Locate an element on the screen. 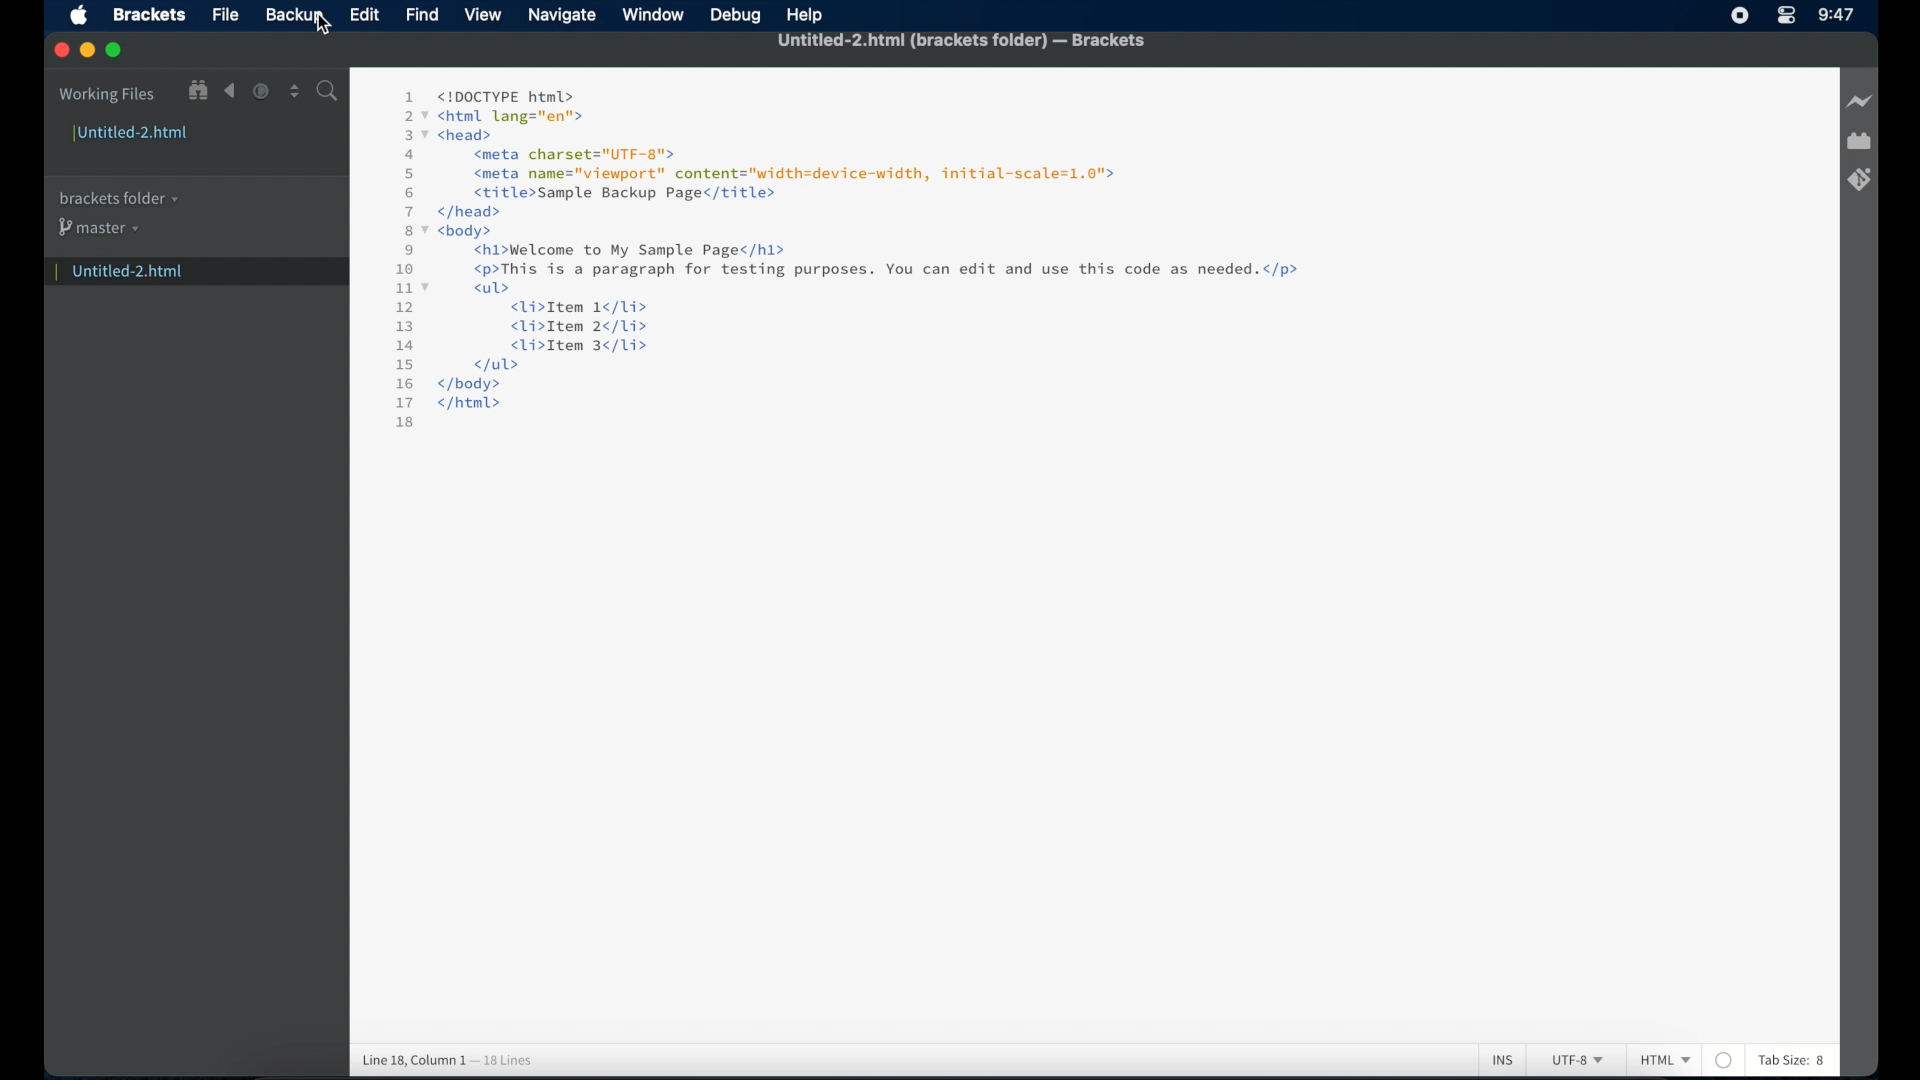 This screenshot has width=1920, height=1080. navigate forward is located at coordinates (259, 91).